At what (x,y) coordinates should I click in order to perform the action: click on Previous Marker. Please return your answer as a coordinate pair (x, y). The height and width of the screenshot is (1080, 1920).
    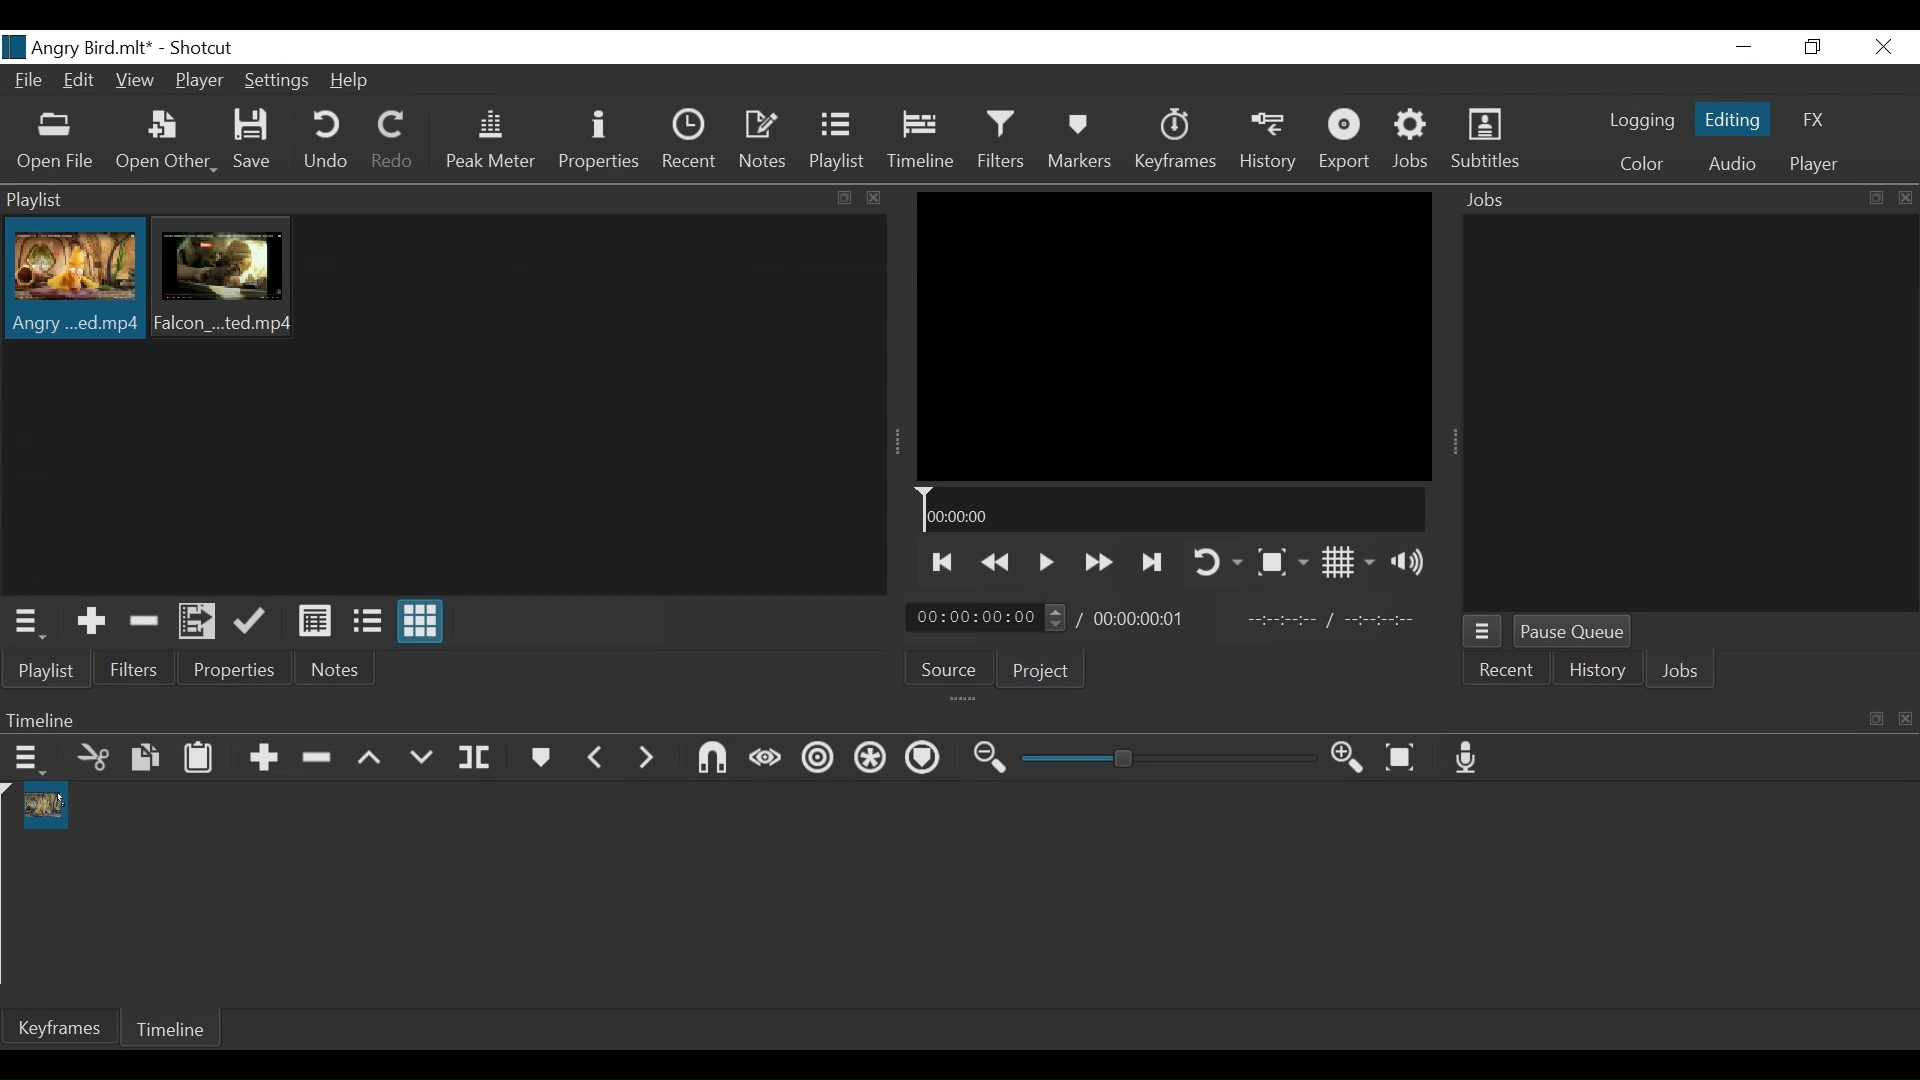
    Looking at the image, I should click on (597, 757).